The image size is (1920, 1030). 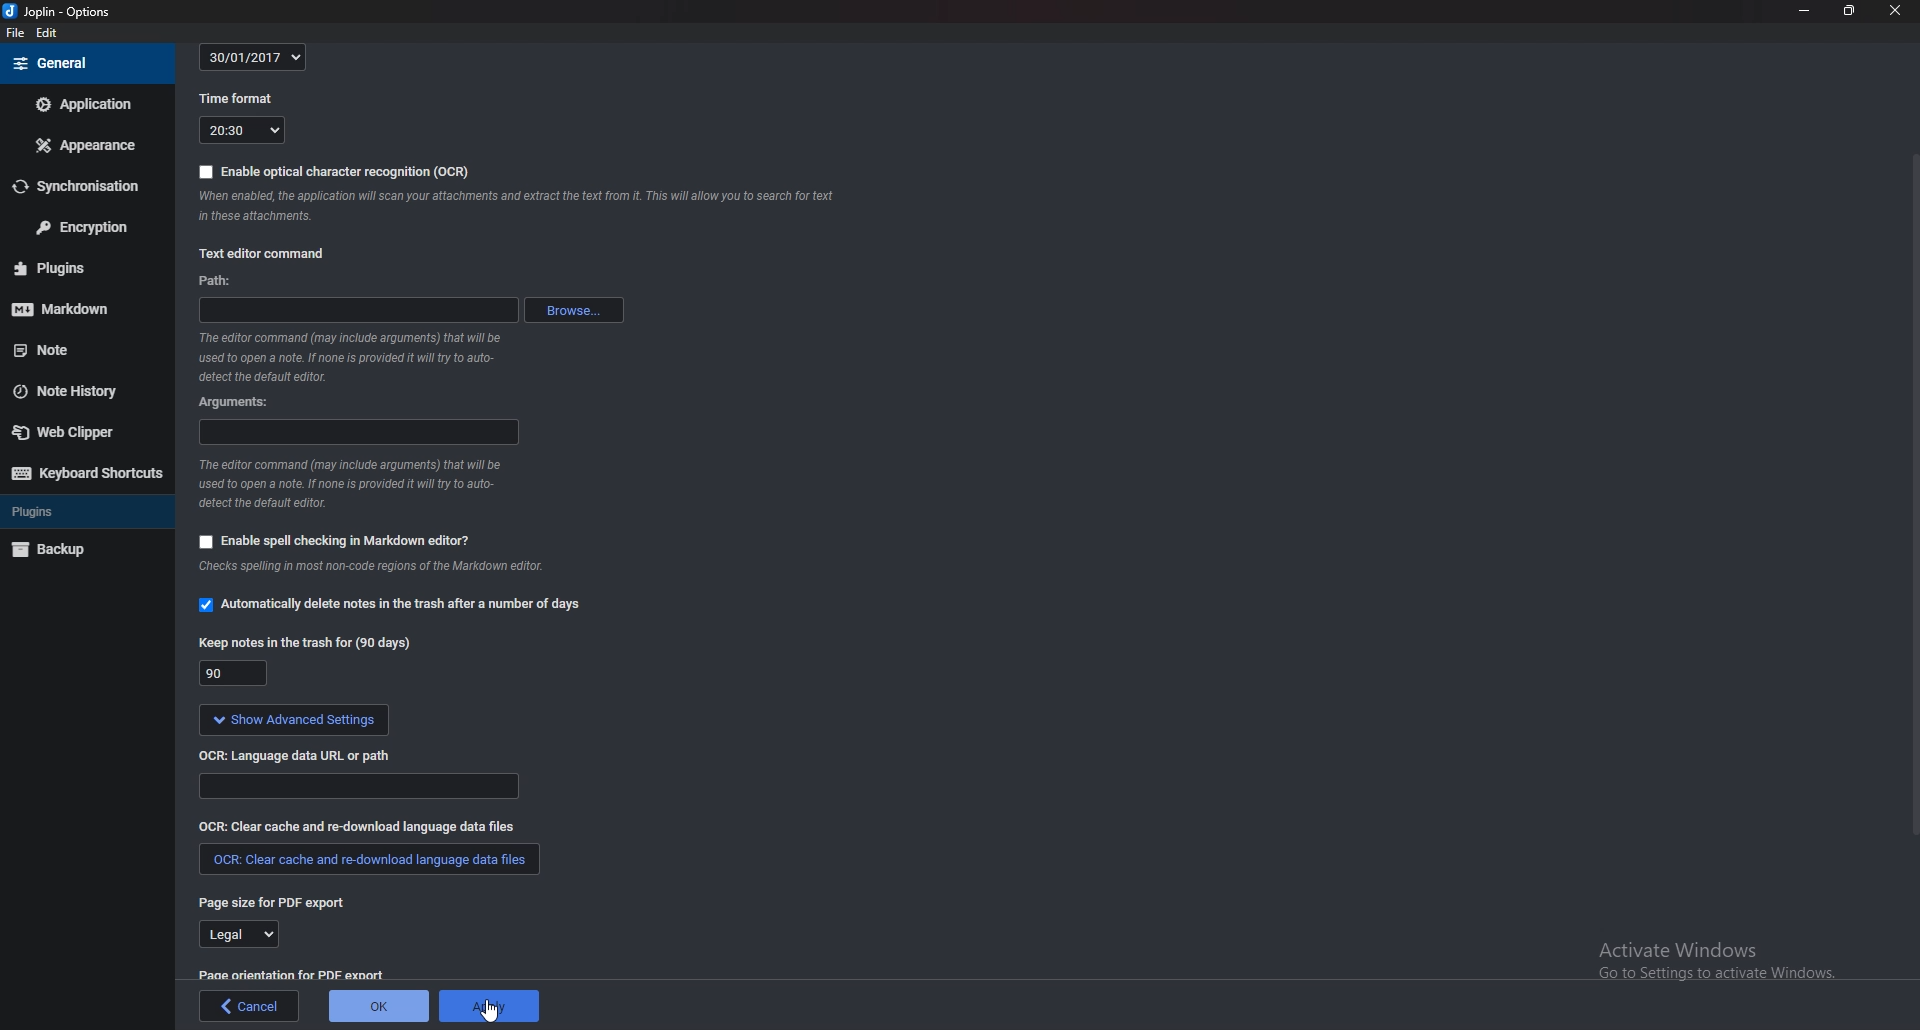 What do you see at coordinates (273, 902) in the screenshot?
I see `page size for P D F export` at bounding box center [273, 902].